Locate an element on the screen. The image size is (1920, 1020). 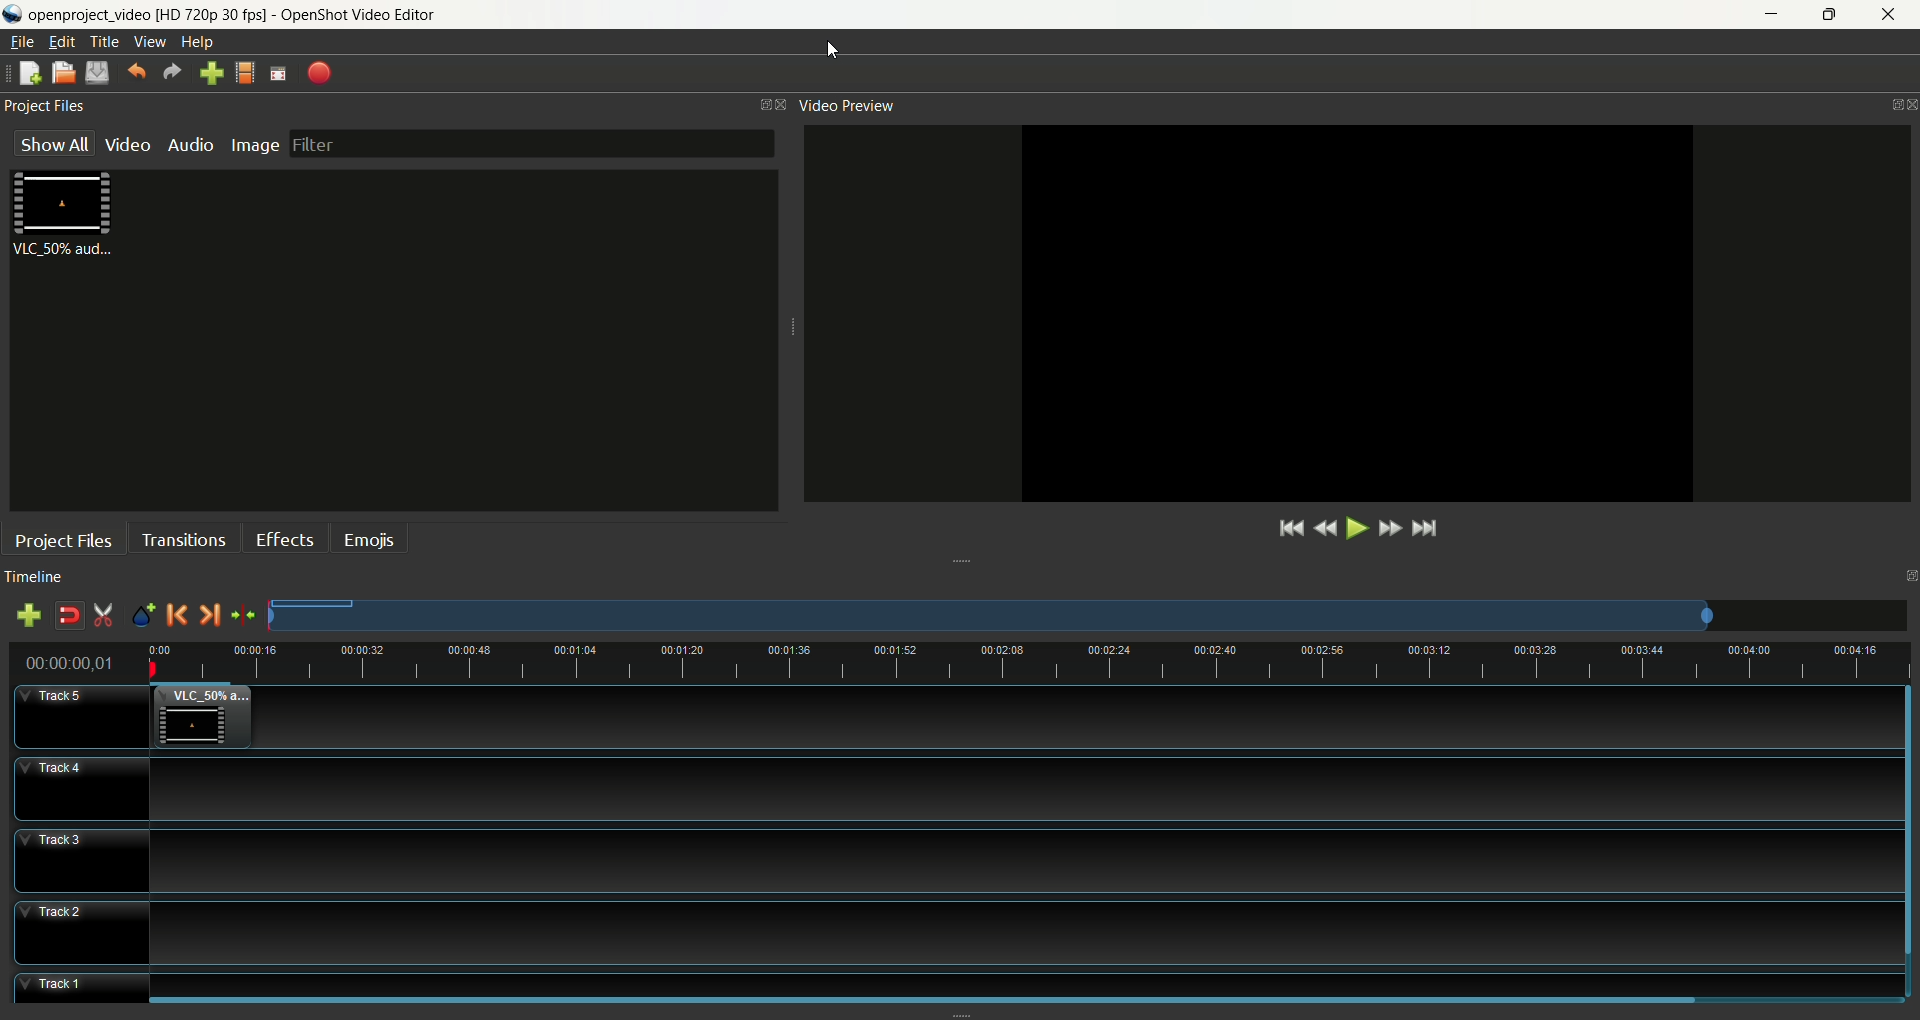
center the timeline on the playhead is located at coordinates (243, 616).